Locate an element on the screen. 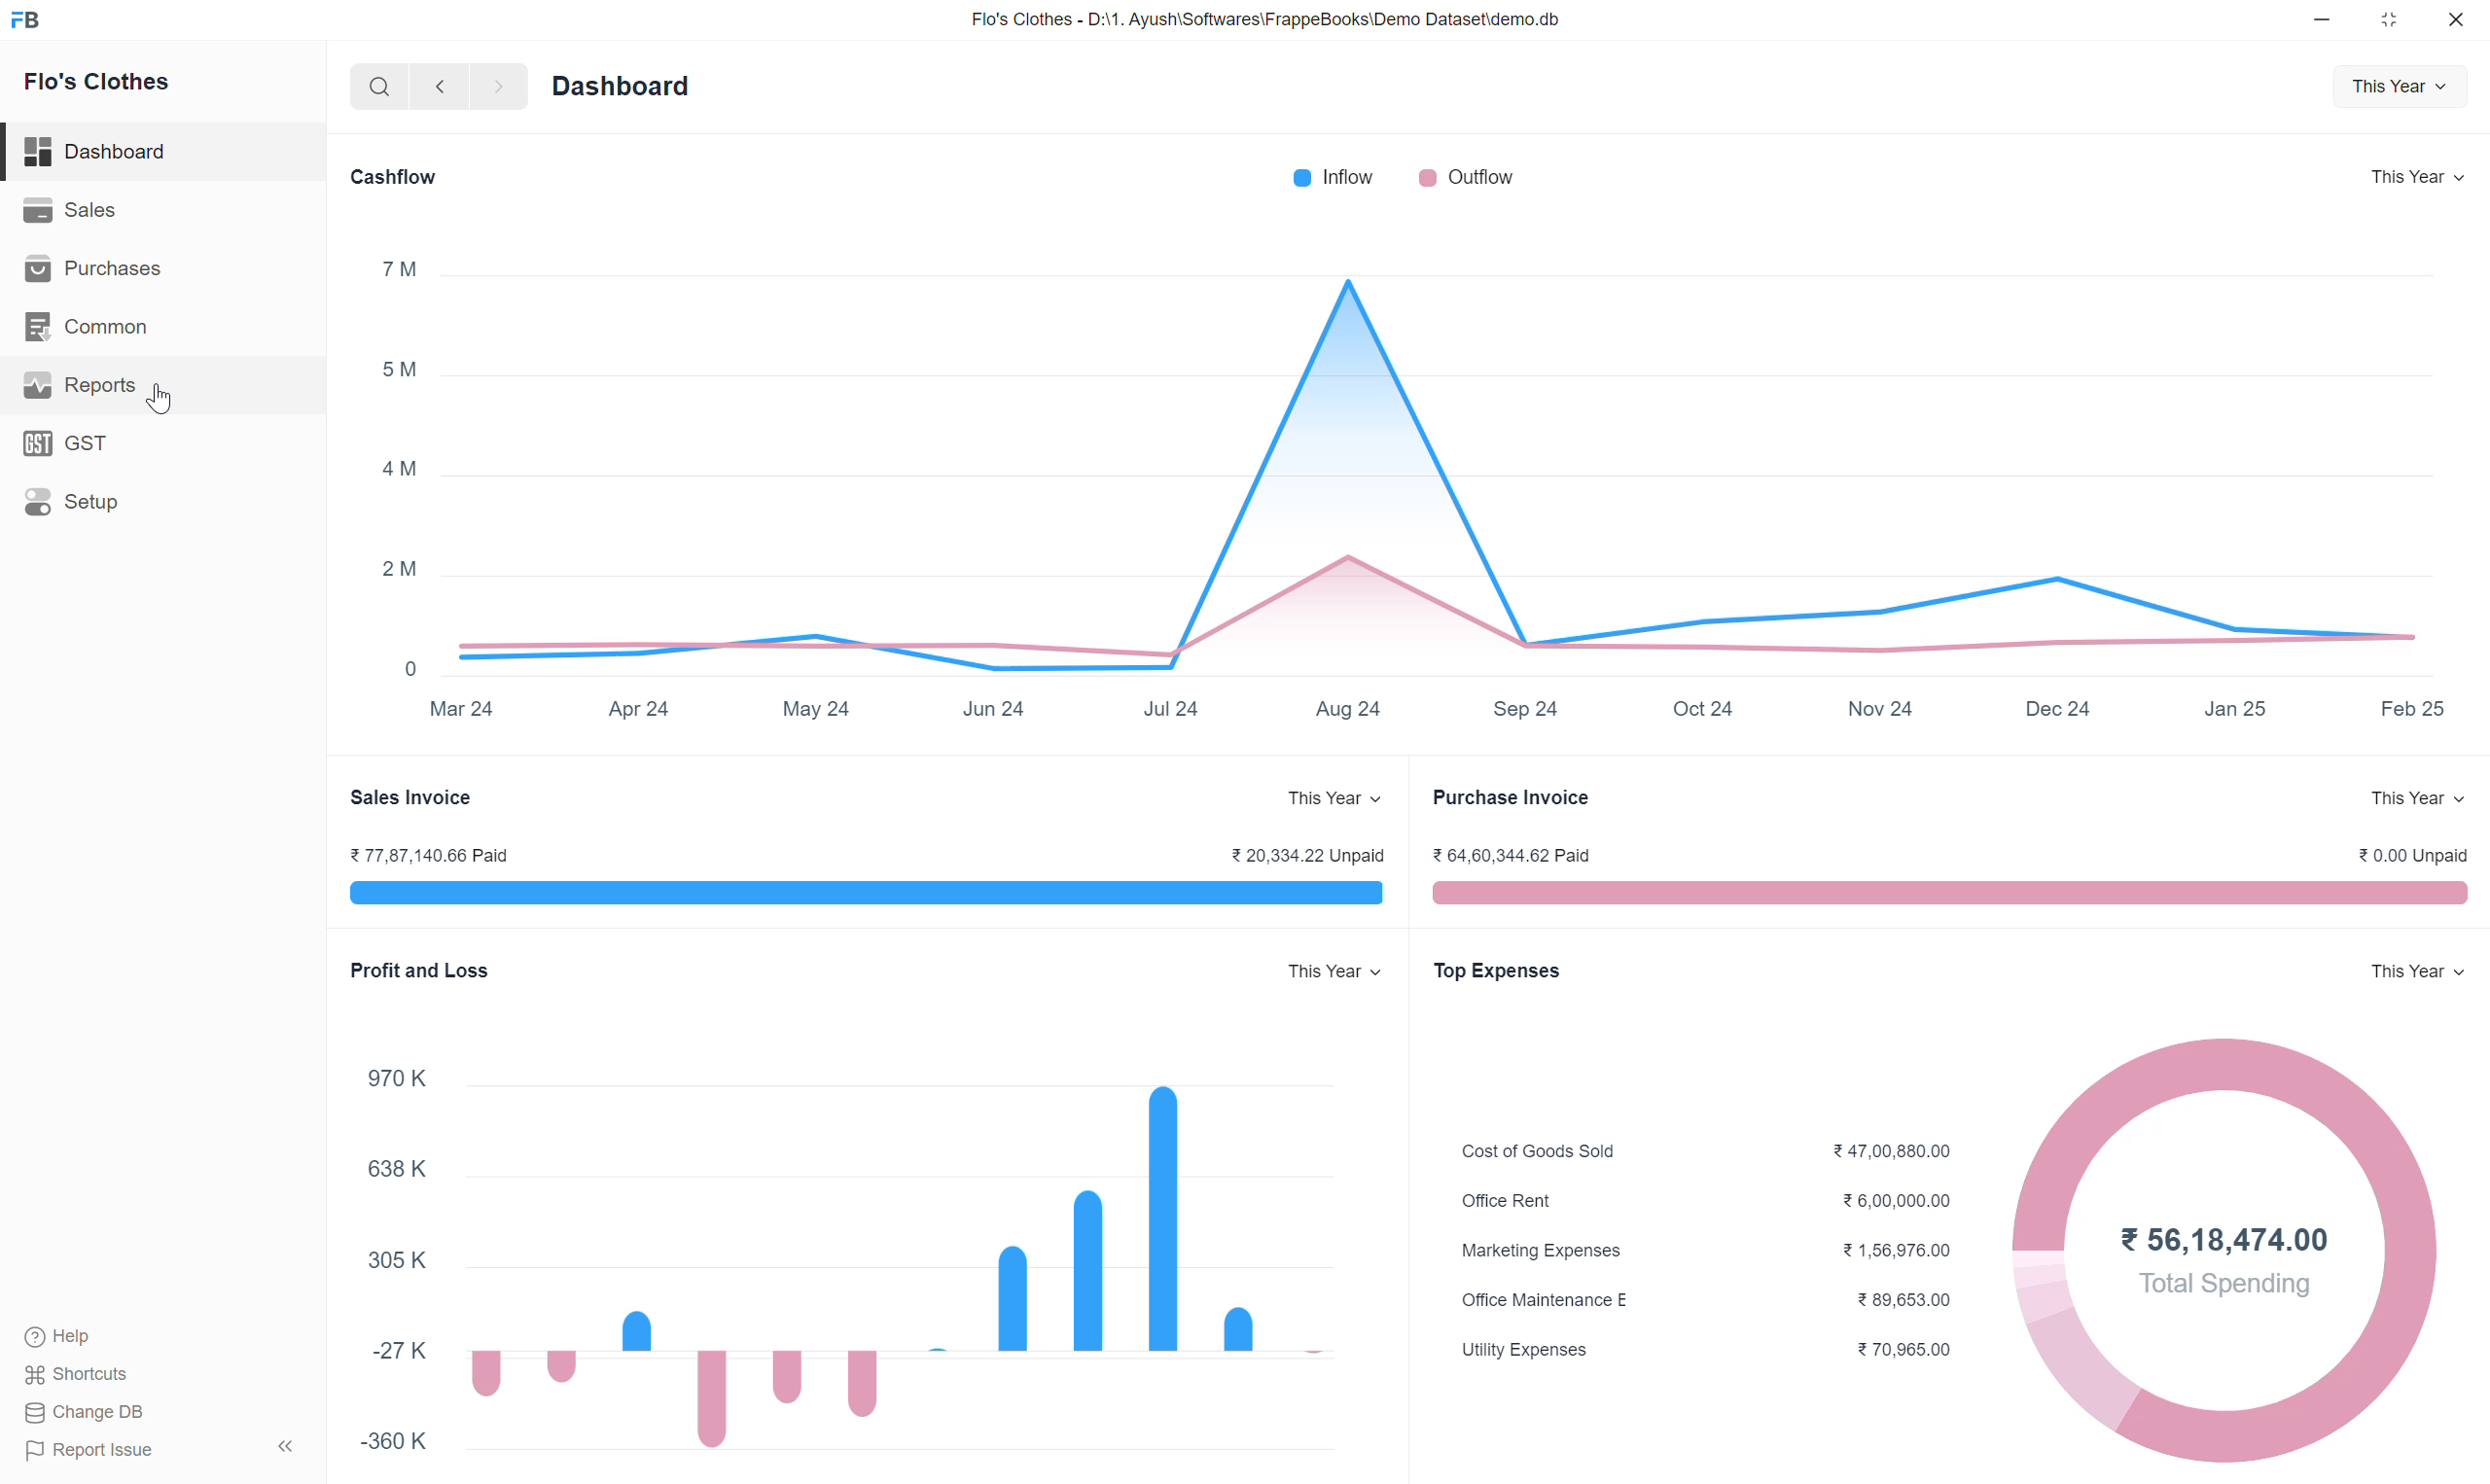  feb 25 is located at coordinates (2411, 708).